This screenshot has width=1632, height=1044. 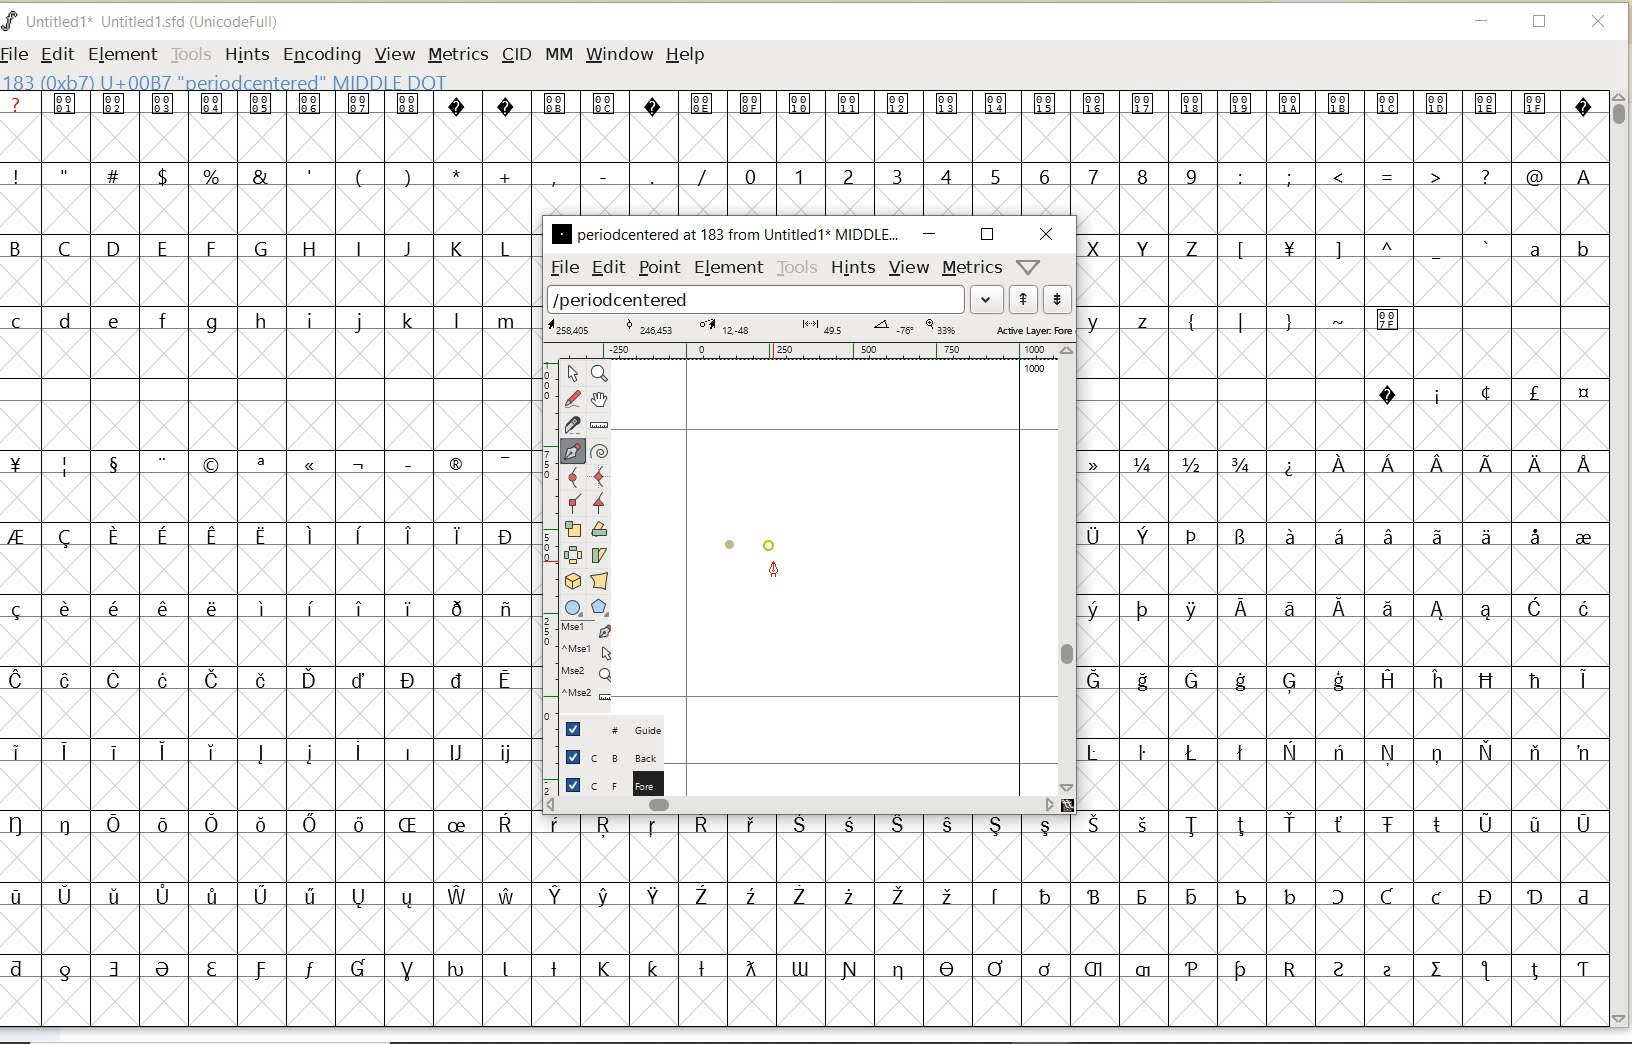 I want to click on scale, so click(x=545, y=527).